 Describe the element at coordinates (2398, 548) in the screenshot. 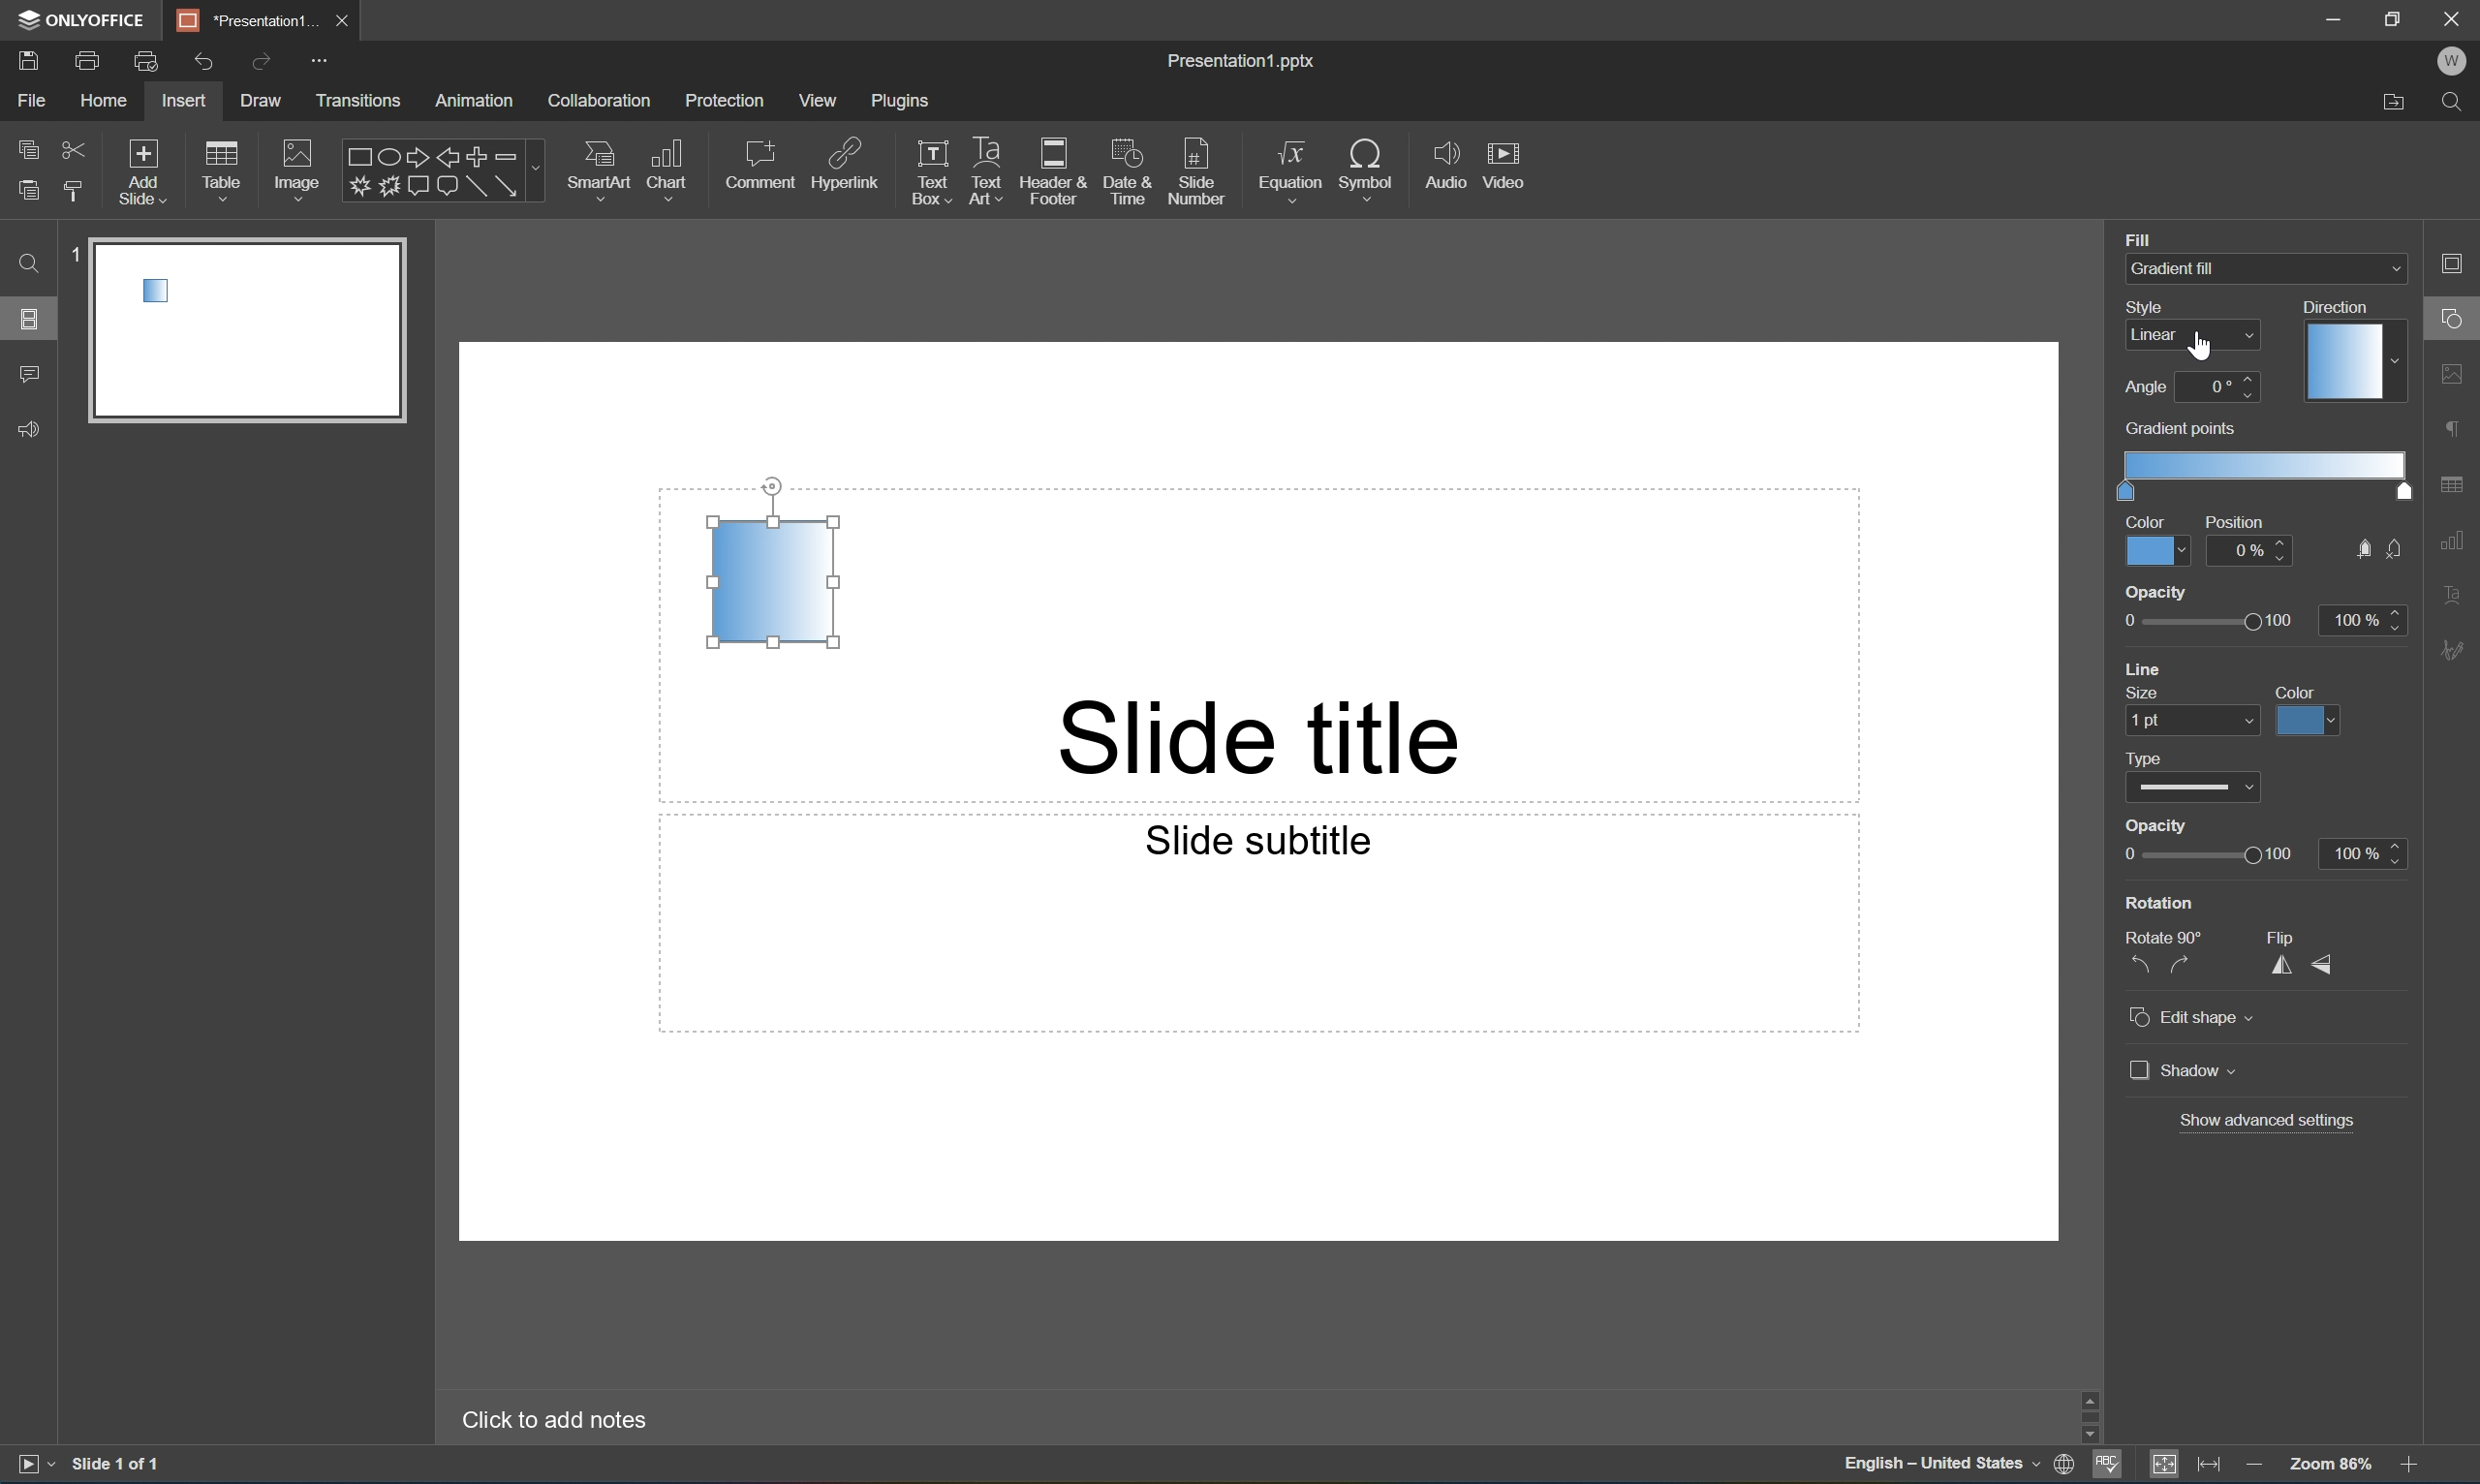

I see `` at that location.